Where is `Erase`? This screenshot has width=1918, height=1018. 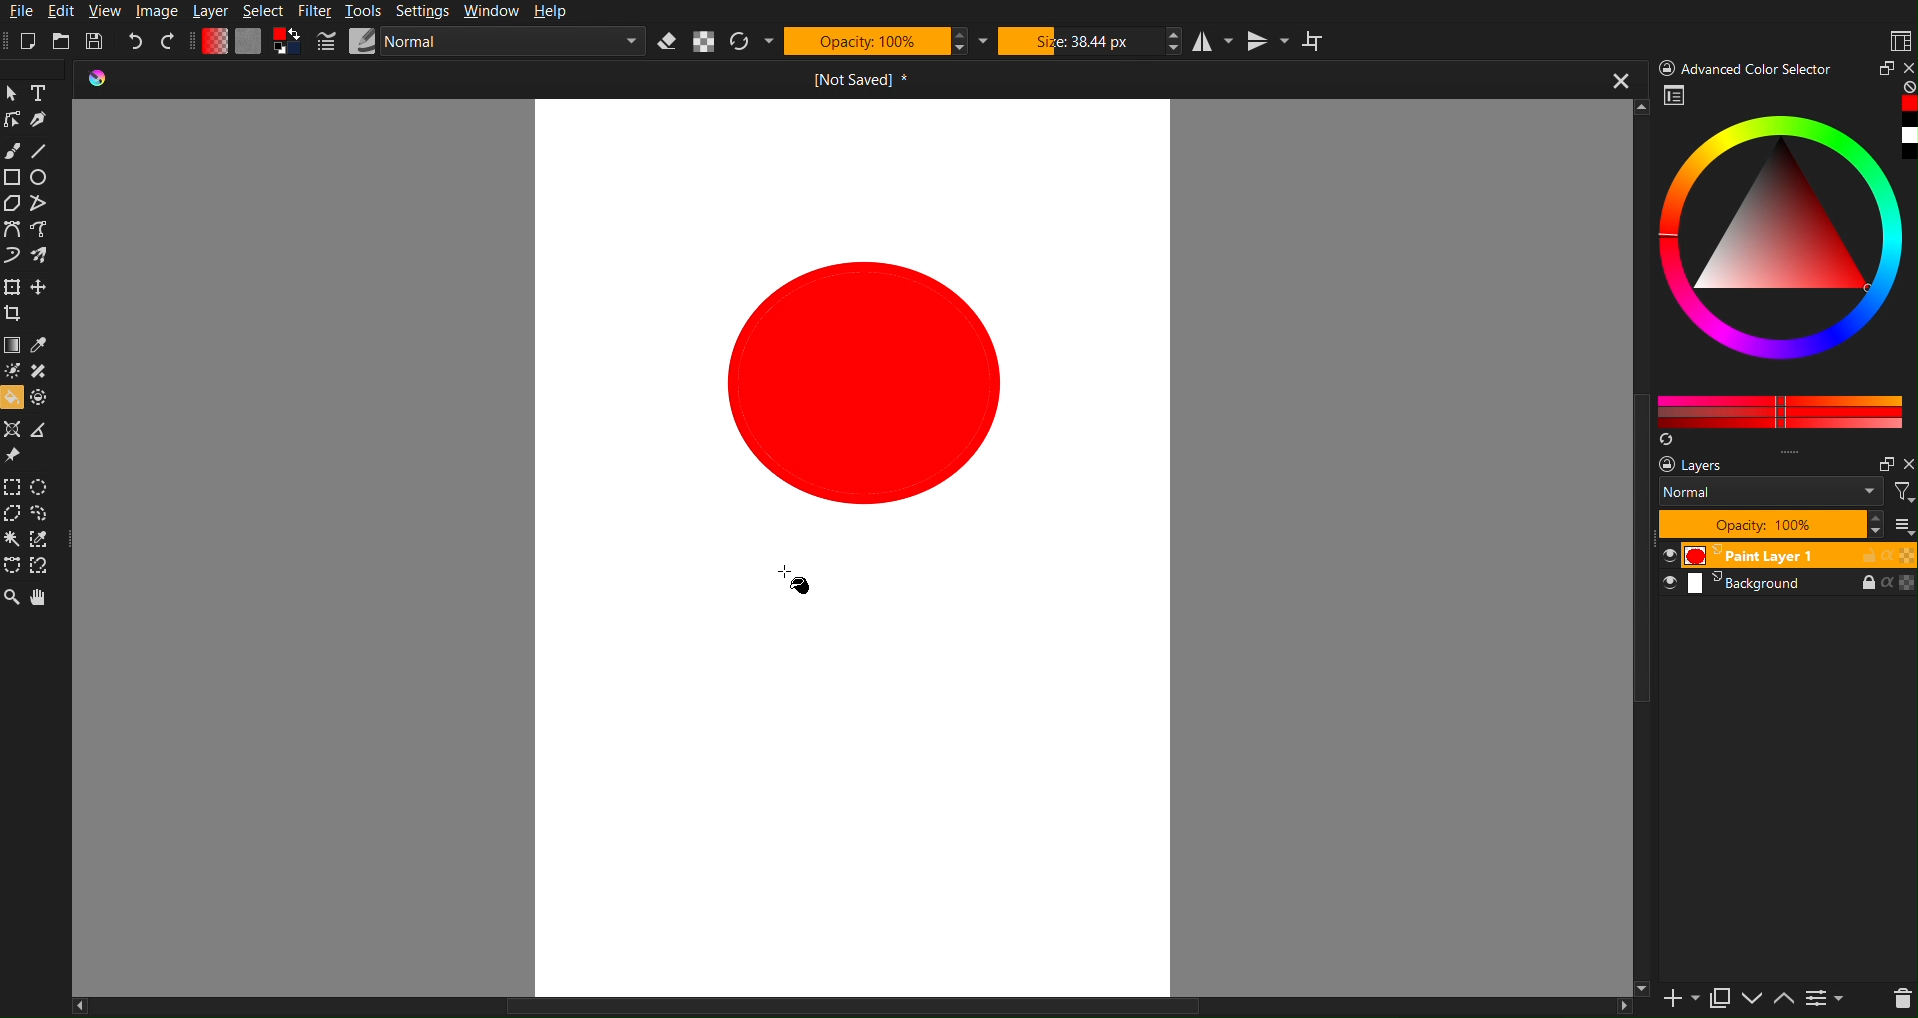 Erase is located at coordinates (666, 41).